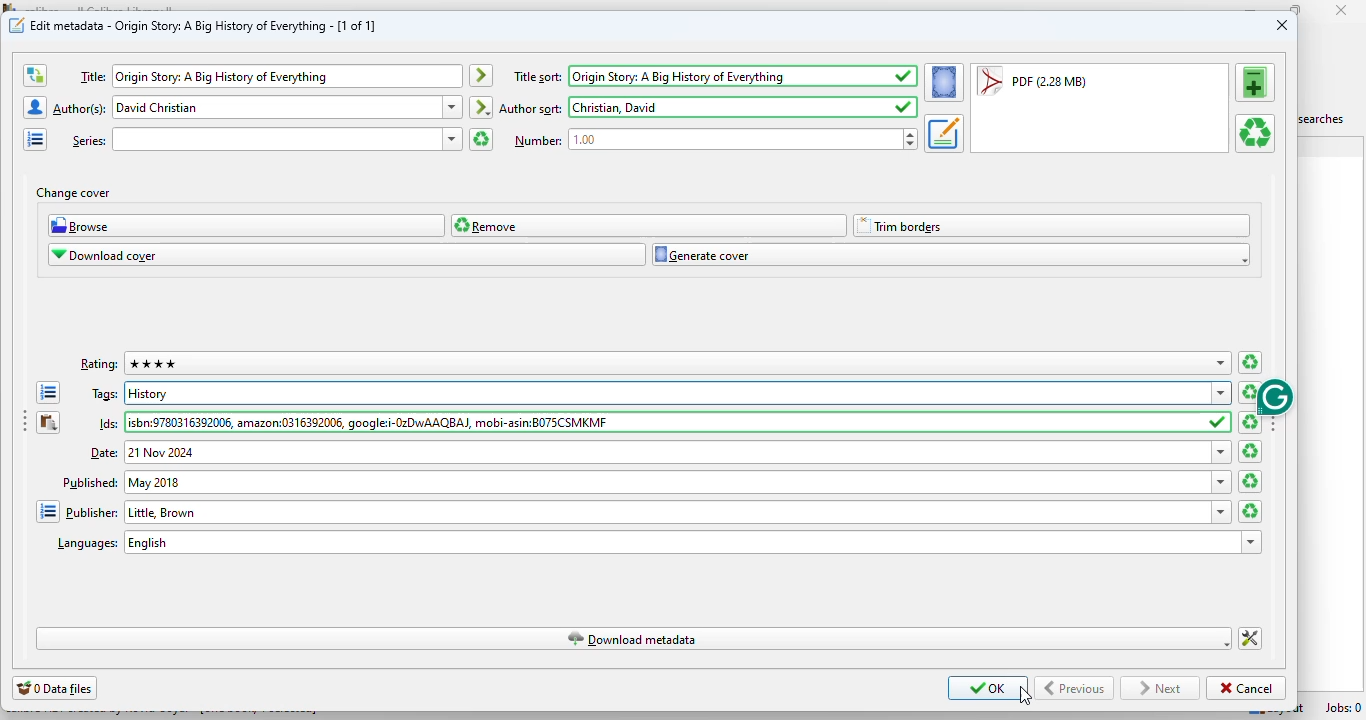 The height and width of the screenshot is (720, 1366). What do you see at coordinates (1159, 689) in the screenshot?
I see `next` at bounding box center [1159, 689].